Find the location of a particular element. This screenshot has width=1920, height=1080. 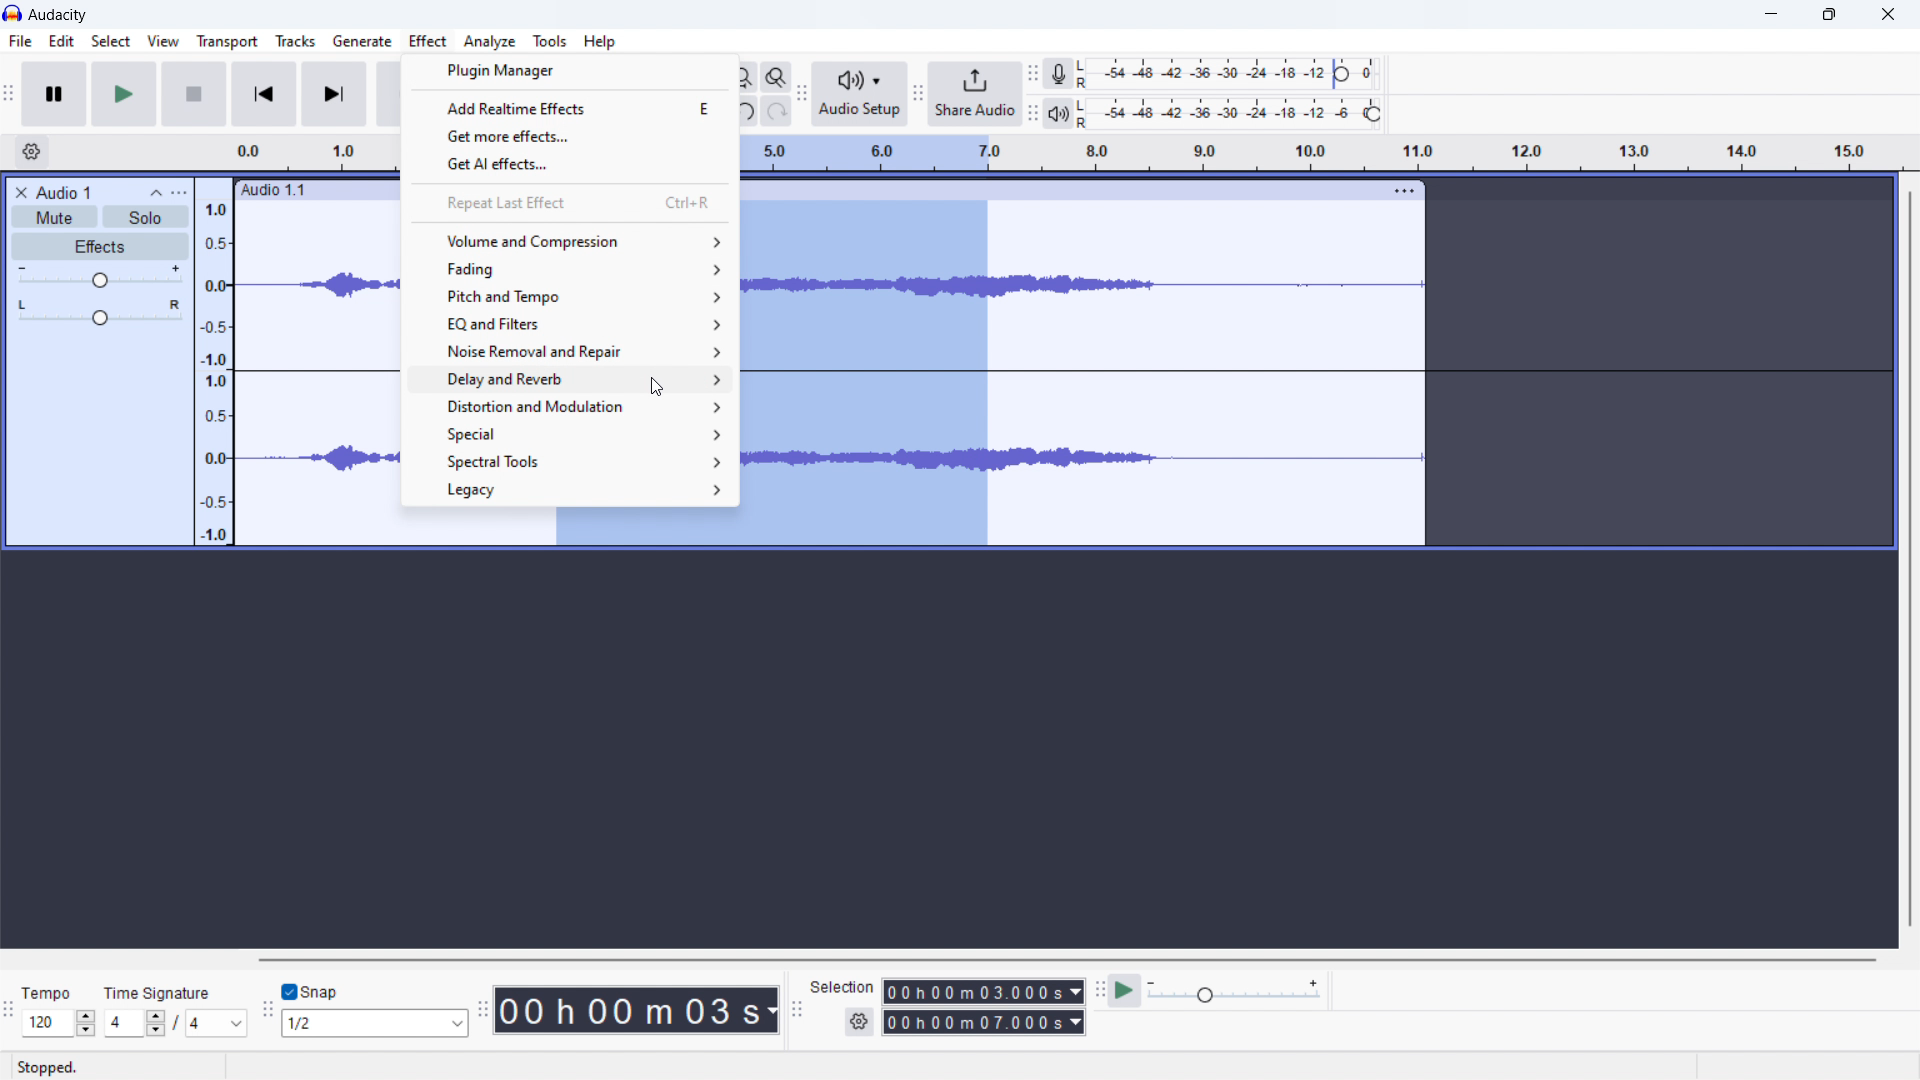

selection toolbar is located at coordinates (796, 1010).